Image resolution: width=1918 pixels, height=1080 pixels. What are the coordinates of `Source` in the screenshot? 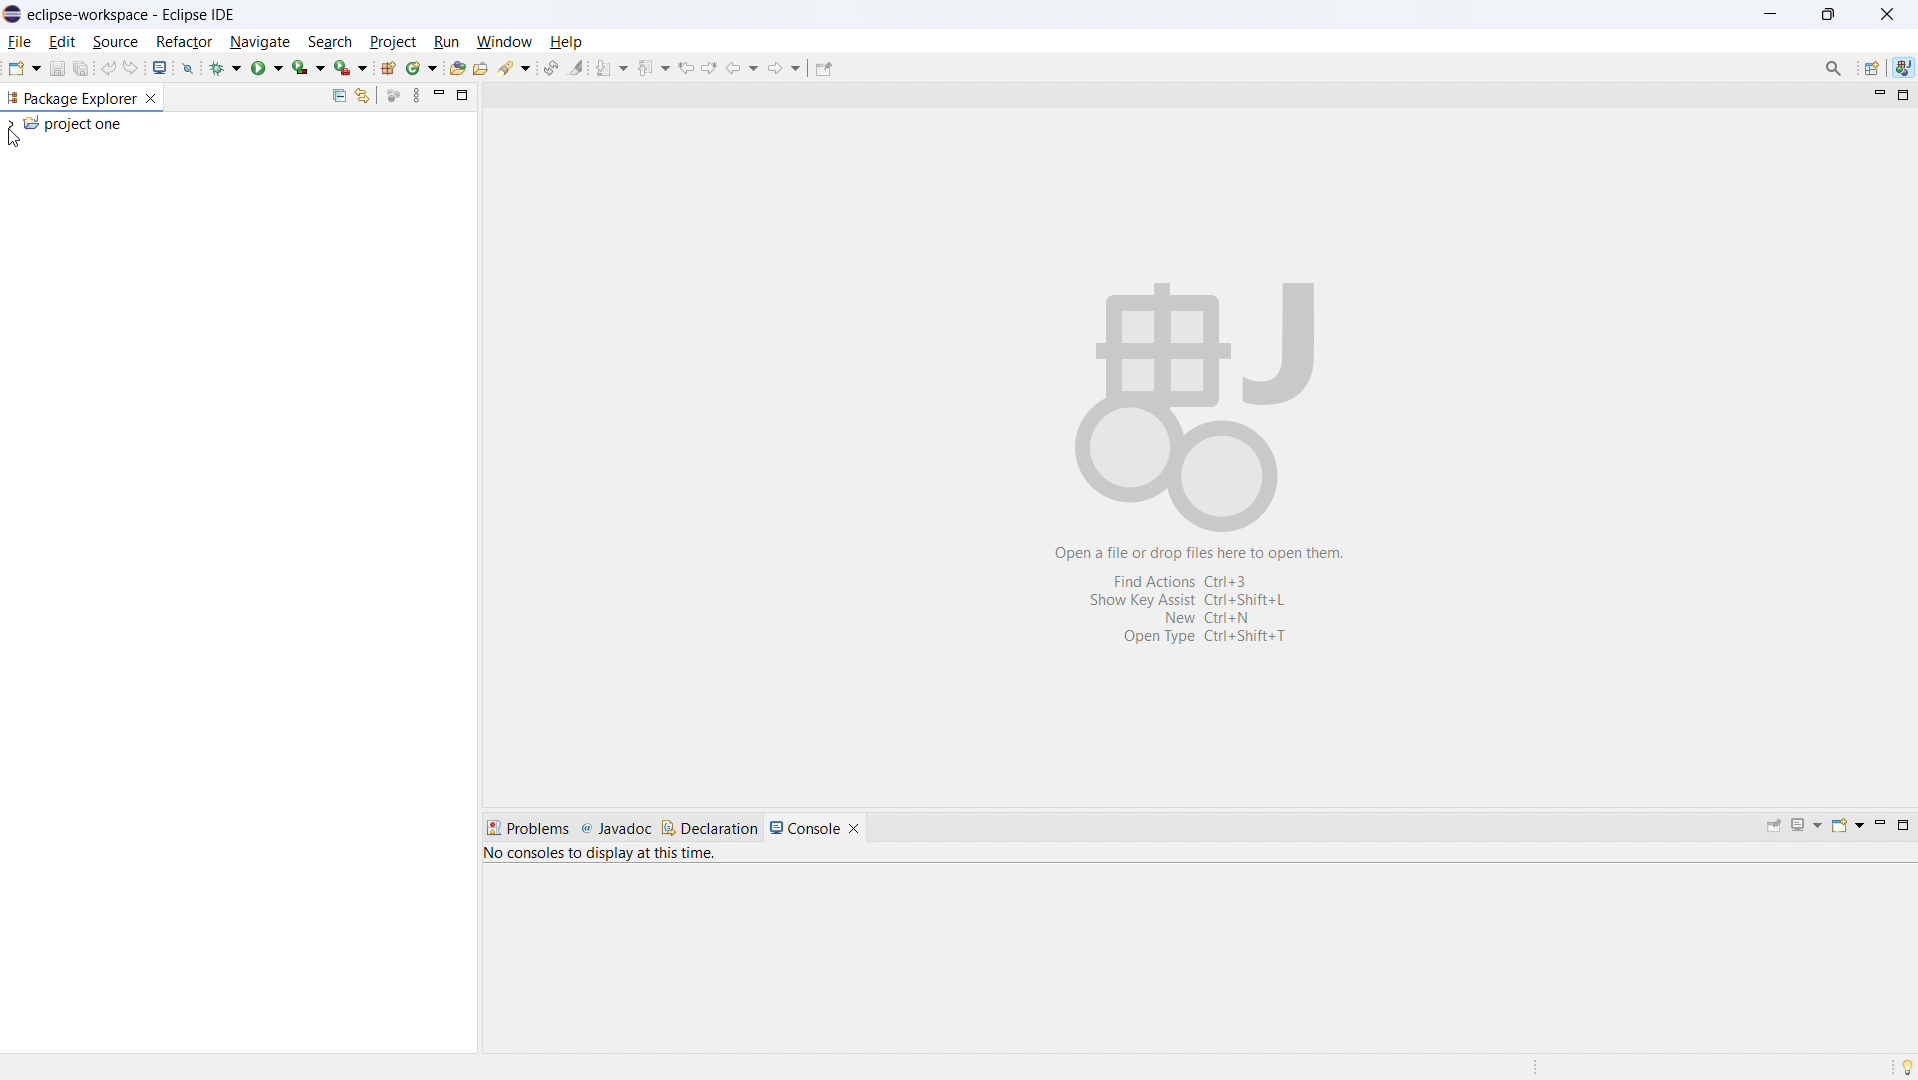 It's located at (116, 39).